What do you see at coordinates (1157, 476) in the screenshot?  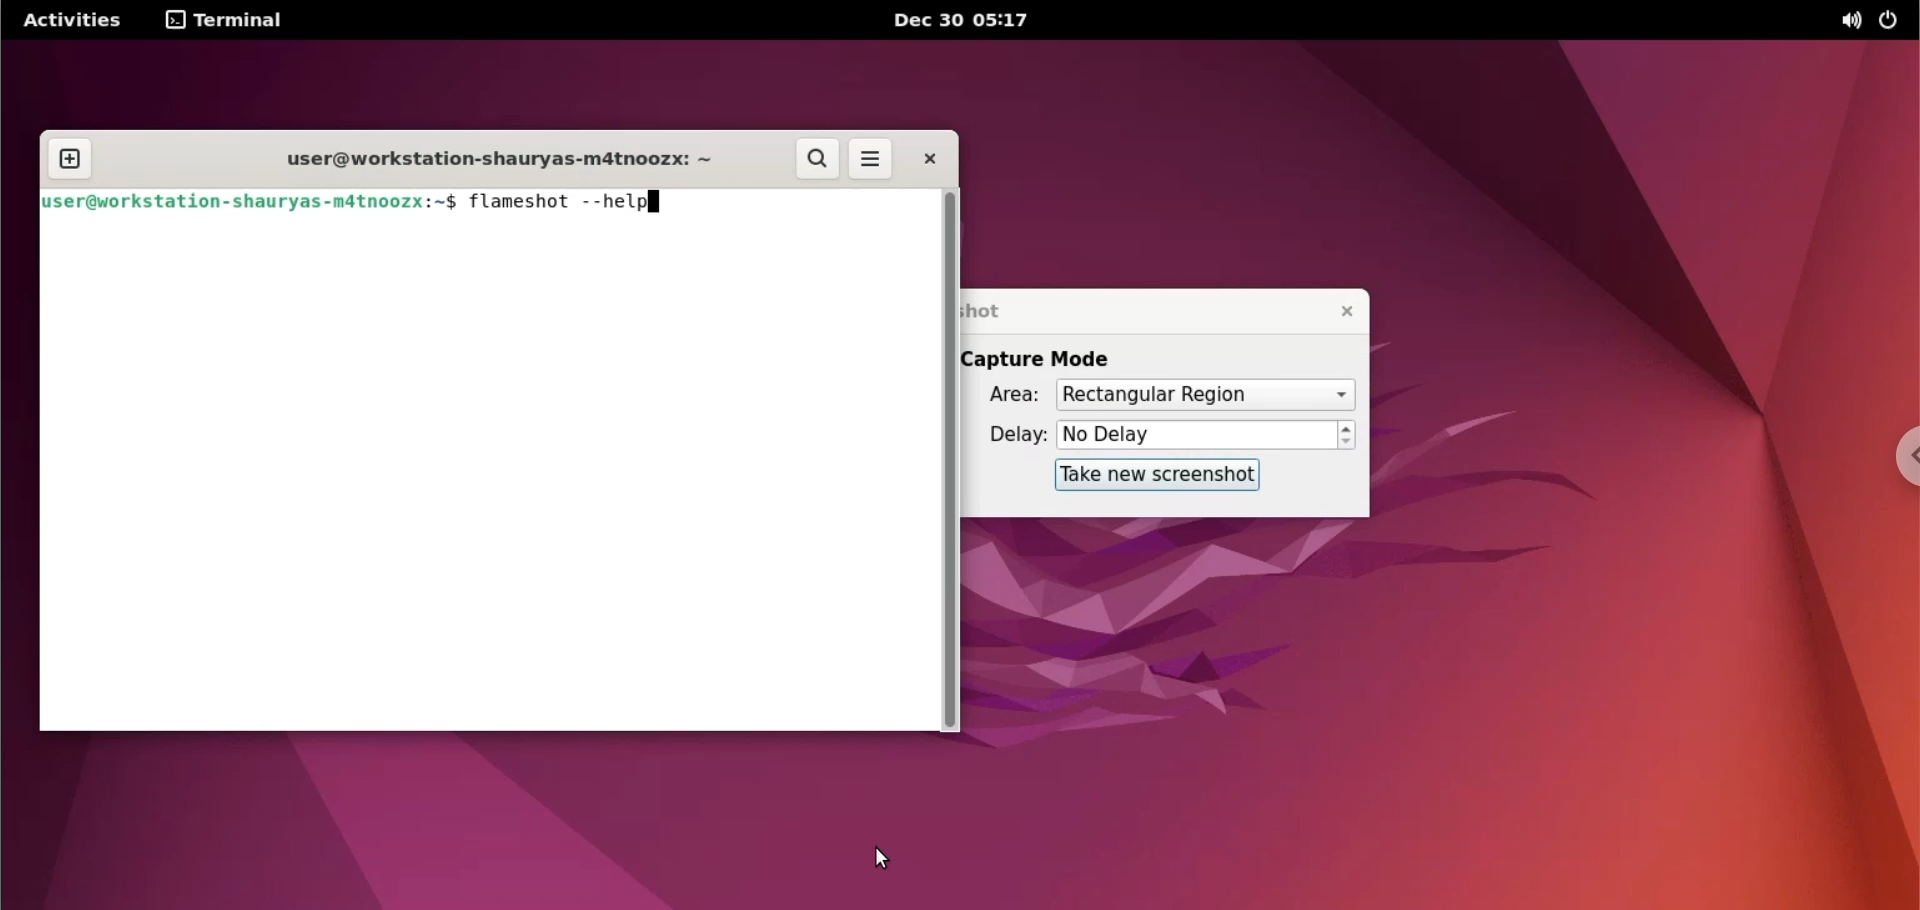 I see `take new screenshot` at bounding box center [1157, 476].